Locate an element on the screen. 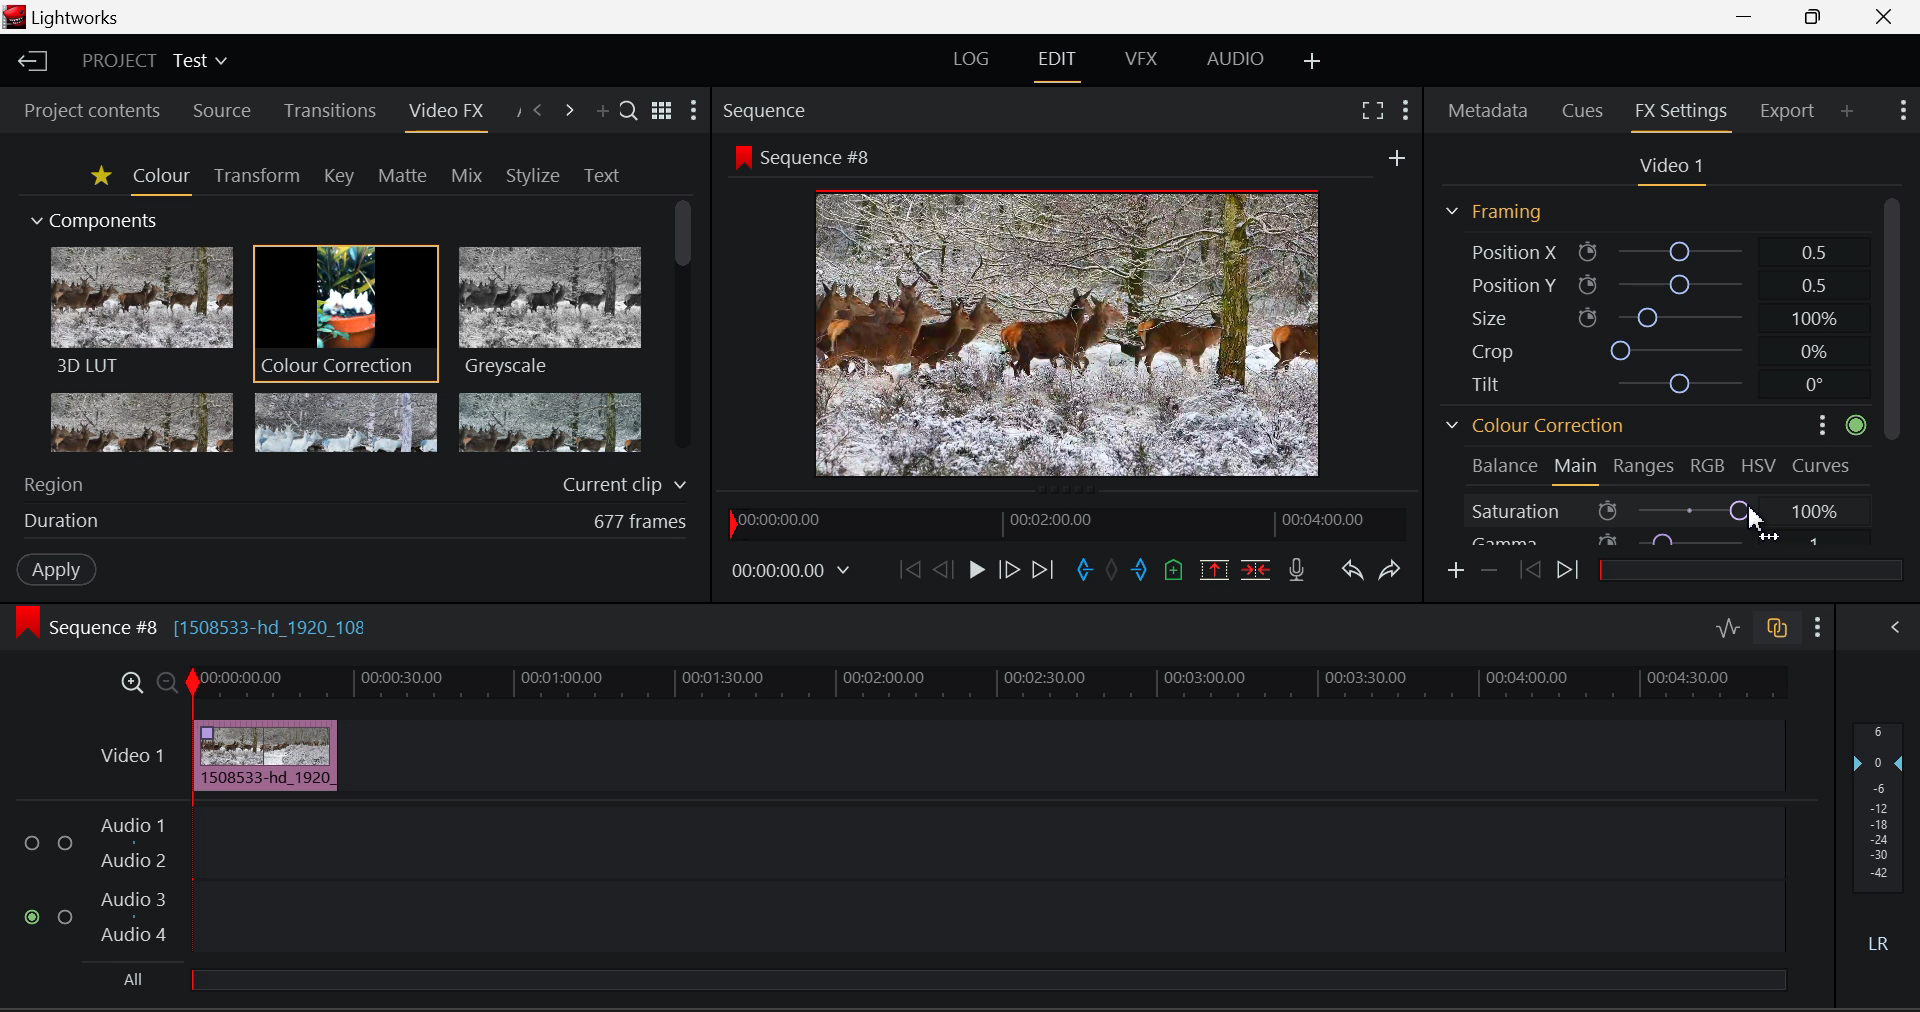 The height and width of the screenshot is (1012, 1920). Undo is located at coordinates (1354, 572).